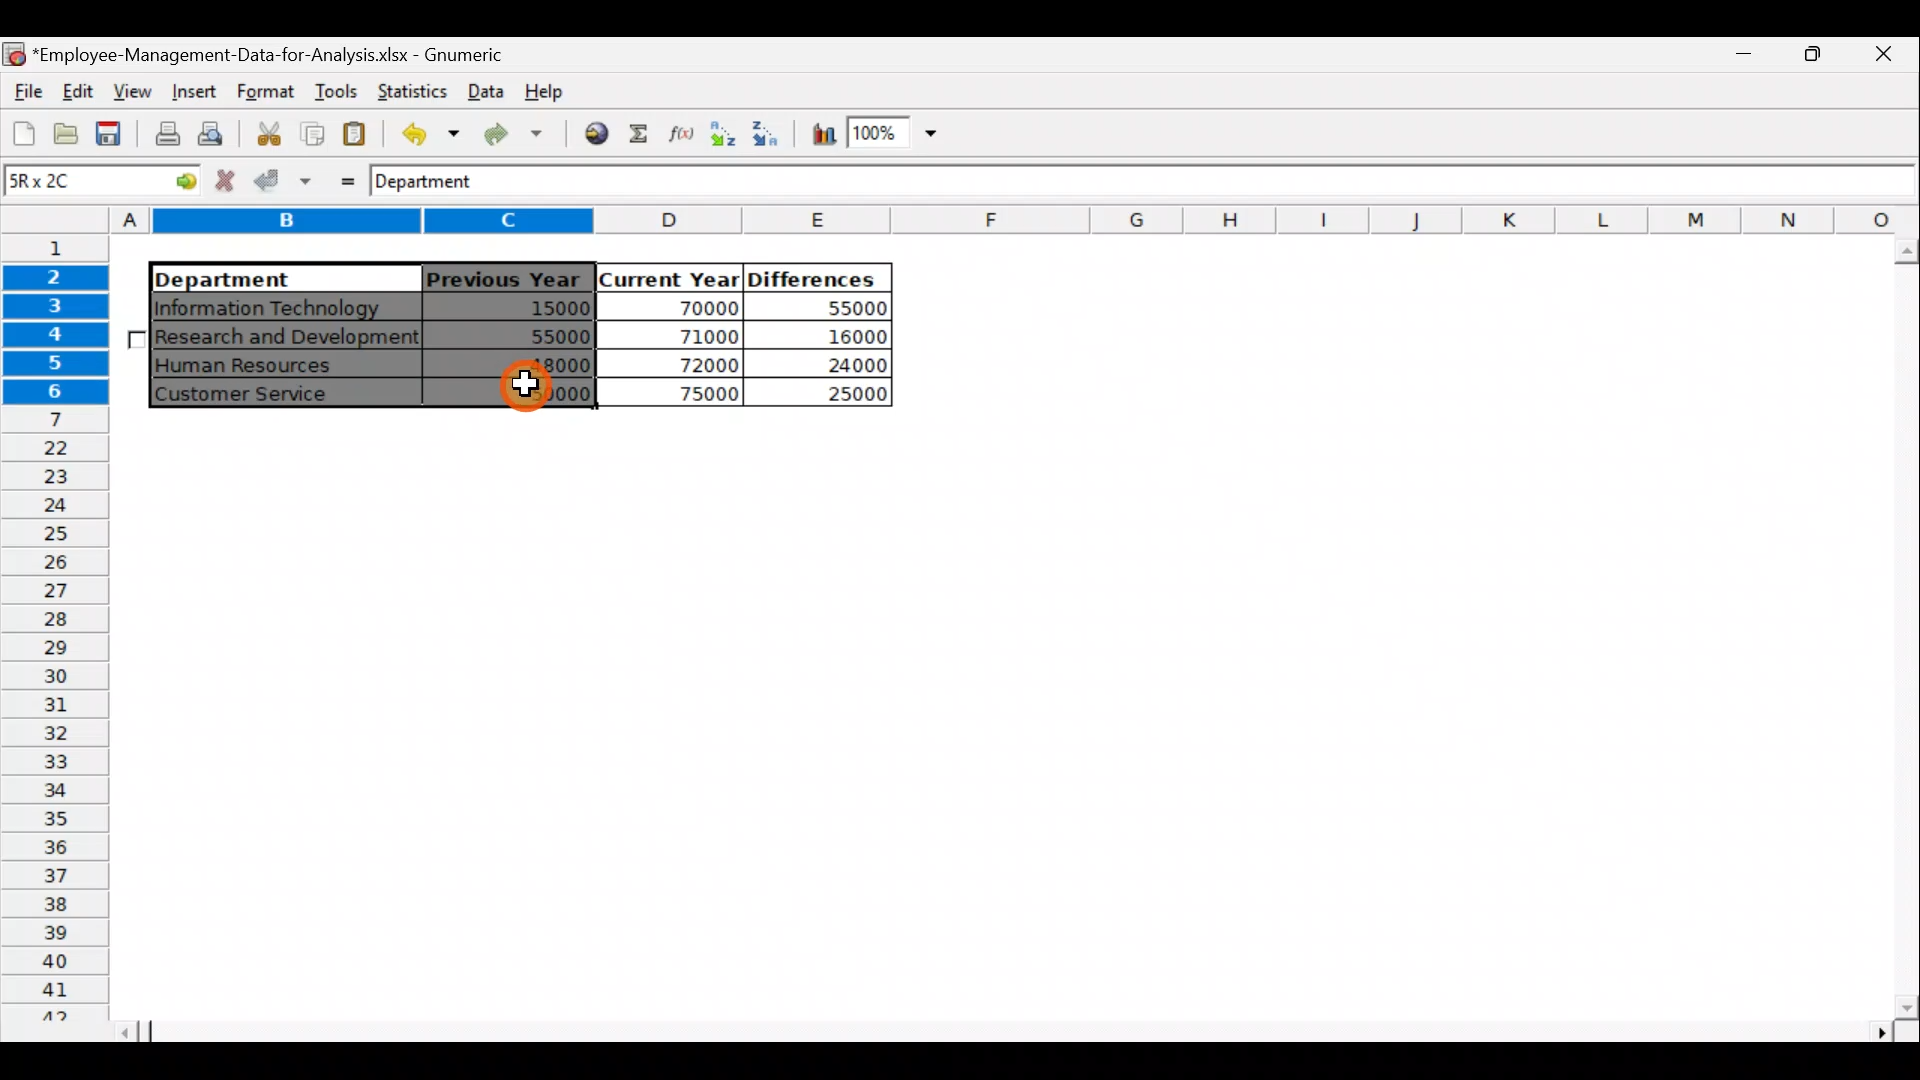 Image resolution: width=1920 pixels, height=1080 pixels. I want to click on Cancel change, so click(227, 182).